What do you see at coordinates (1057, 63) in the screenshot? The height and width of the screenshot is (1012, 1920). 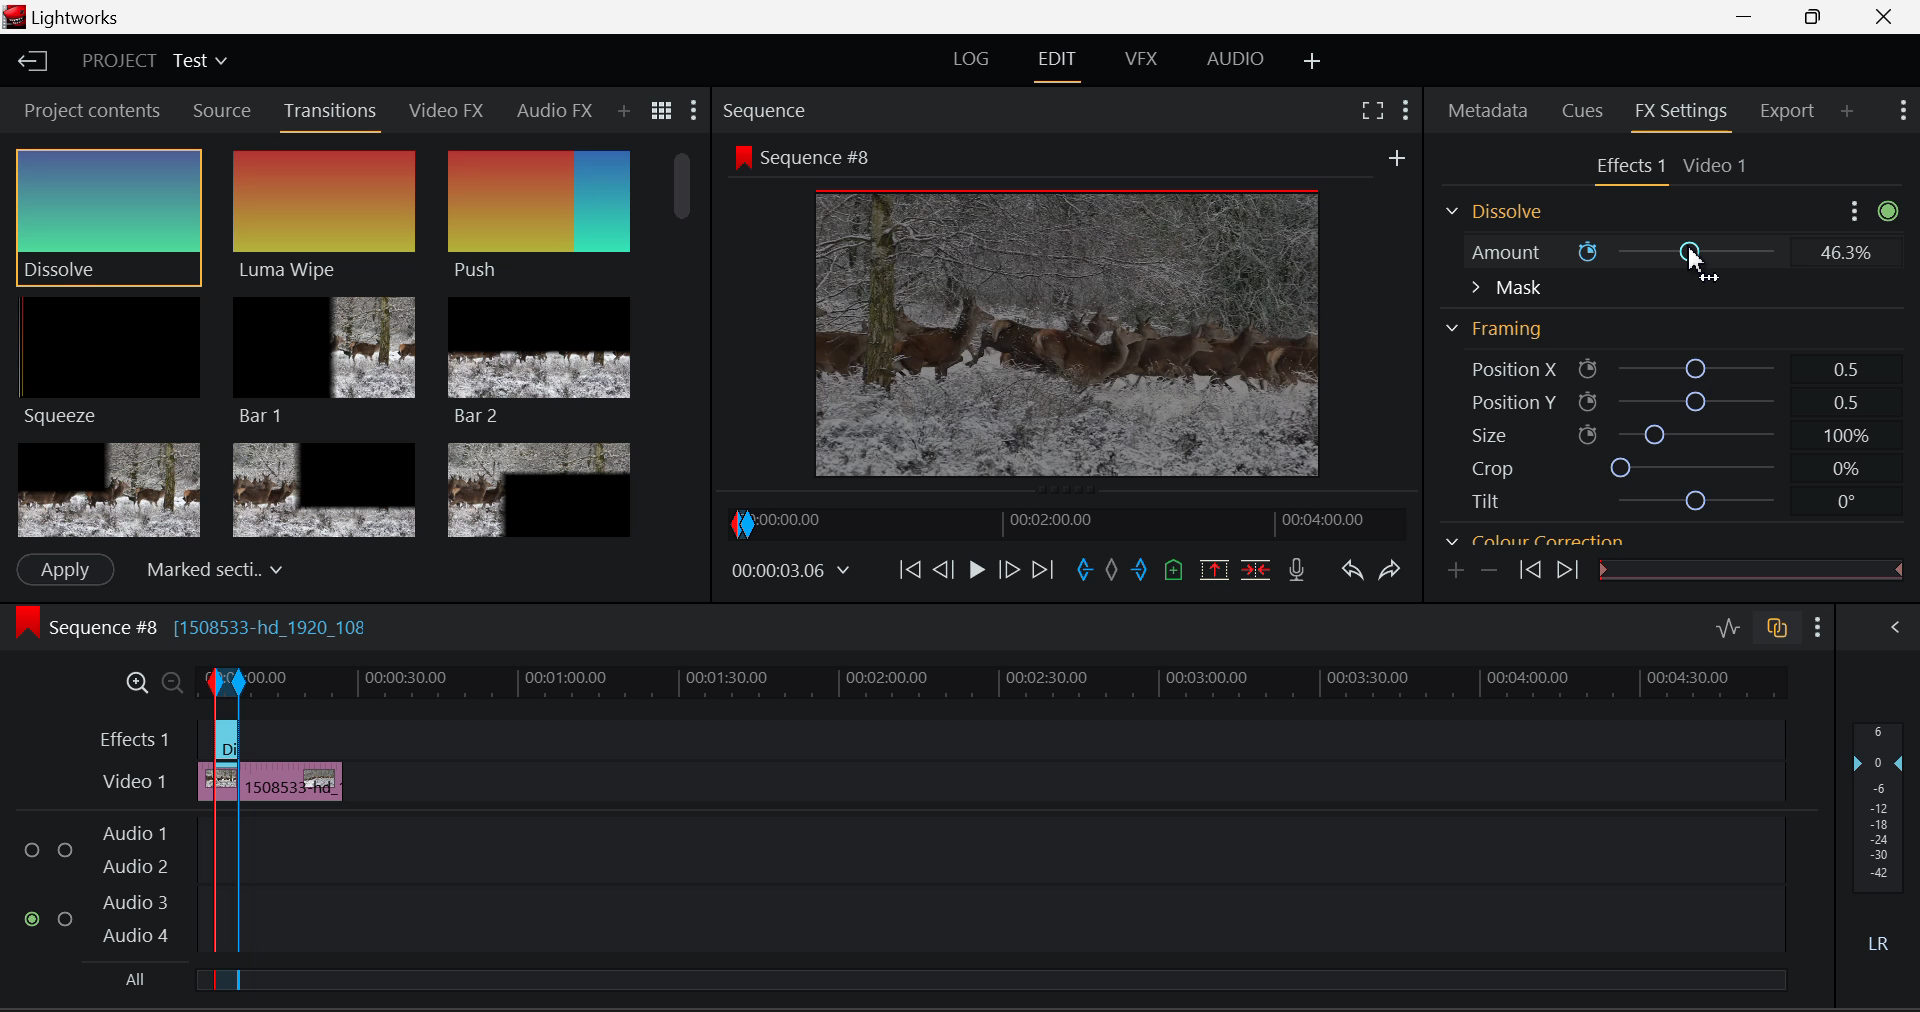 I see `EDIT Layout Open` at bounding box center [1057, 63].